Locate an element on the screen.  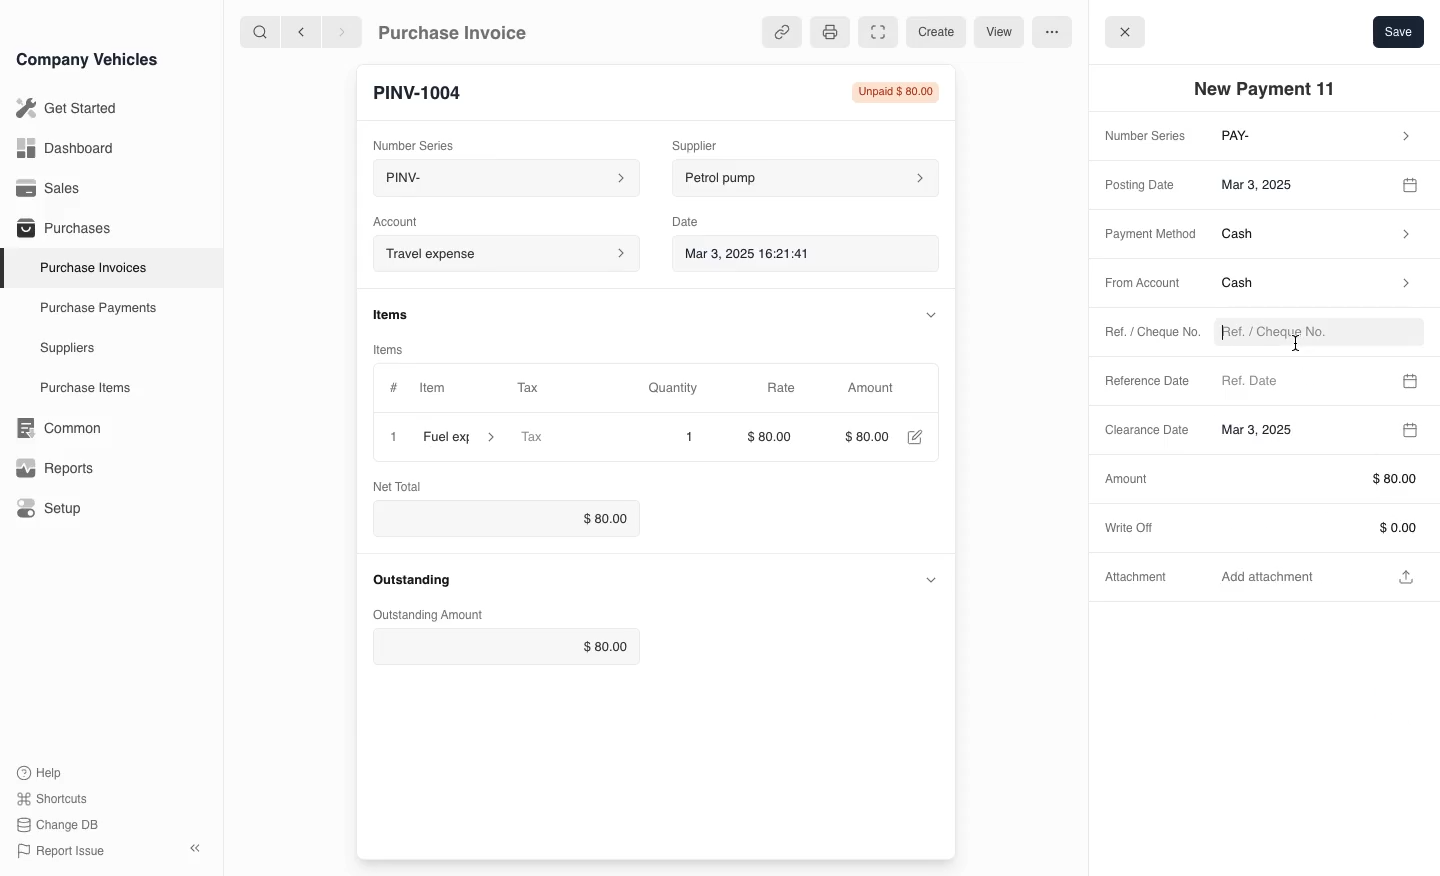
full screen is located at coordinates (877, 33).